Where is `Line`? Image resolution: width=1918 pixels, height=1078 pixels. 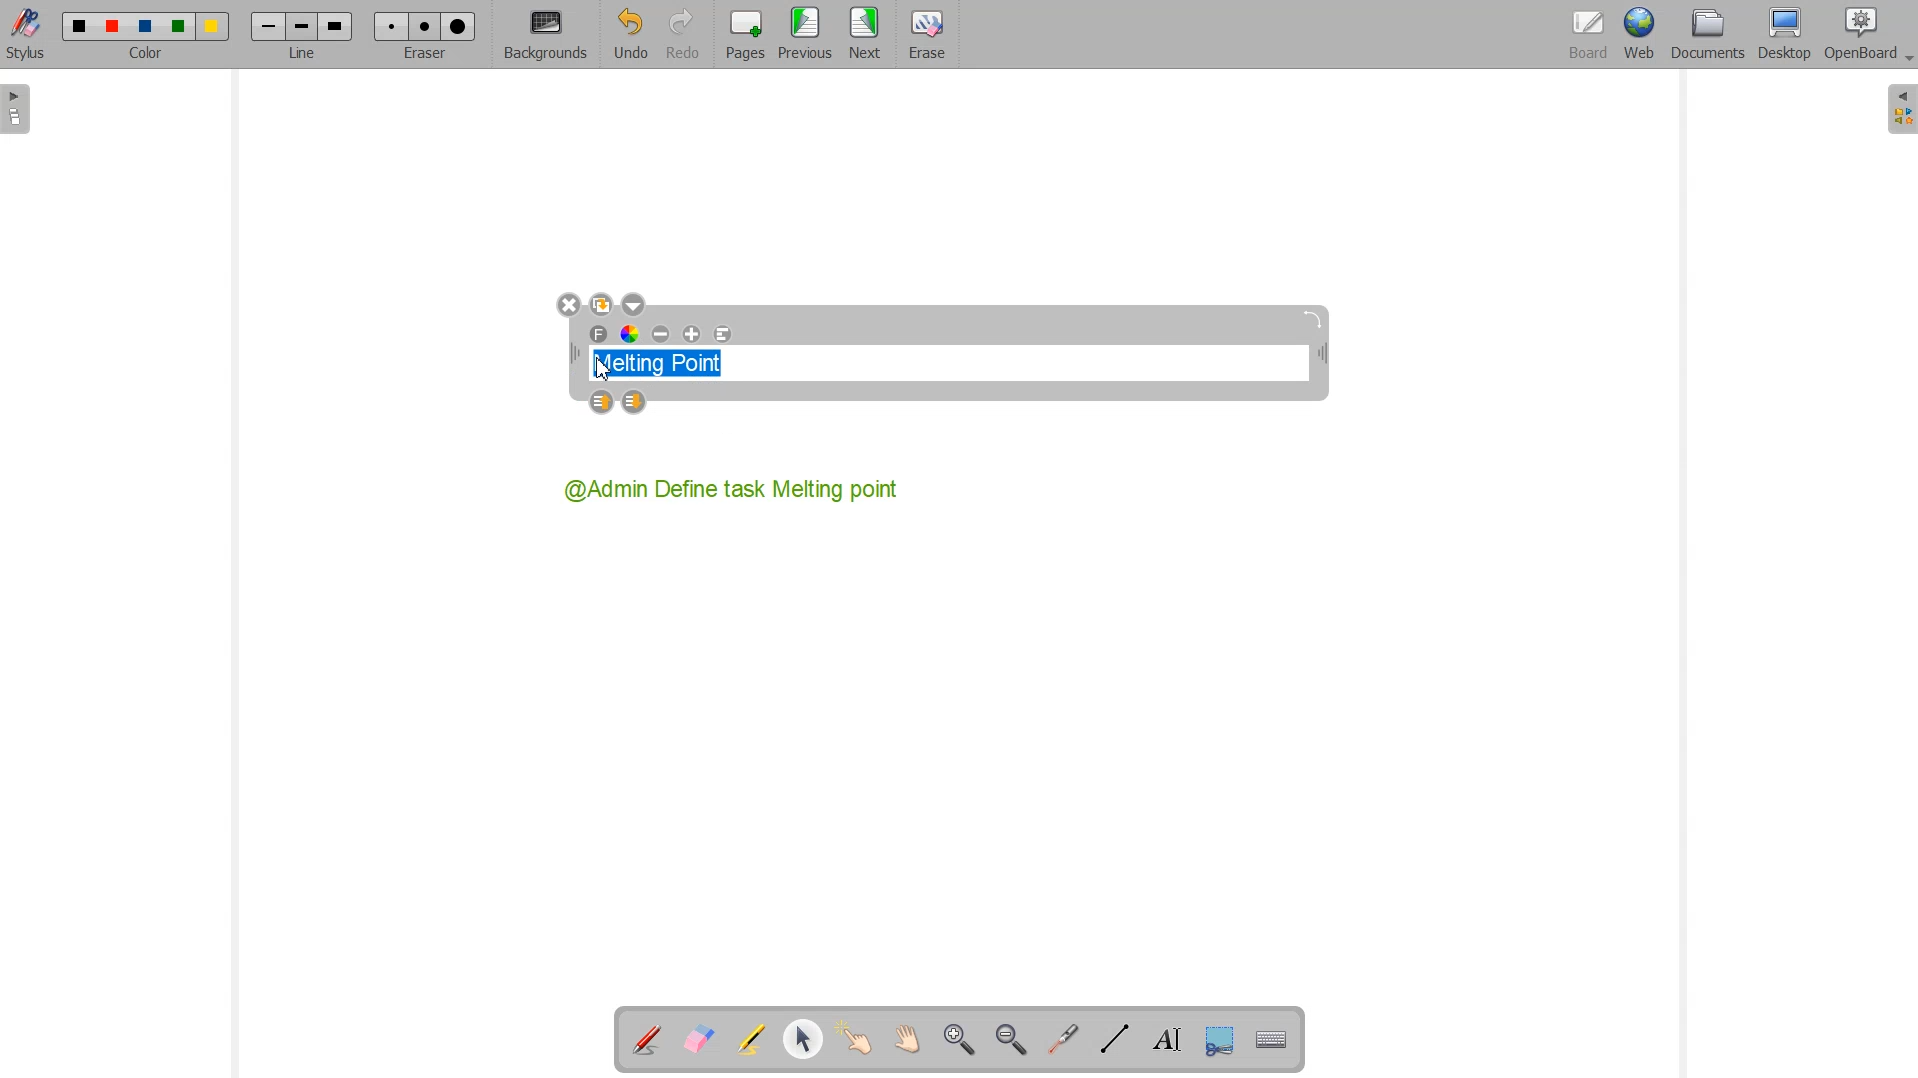
Line is located at coordinates (301, 35).